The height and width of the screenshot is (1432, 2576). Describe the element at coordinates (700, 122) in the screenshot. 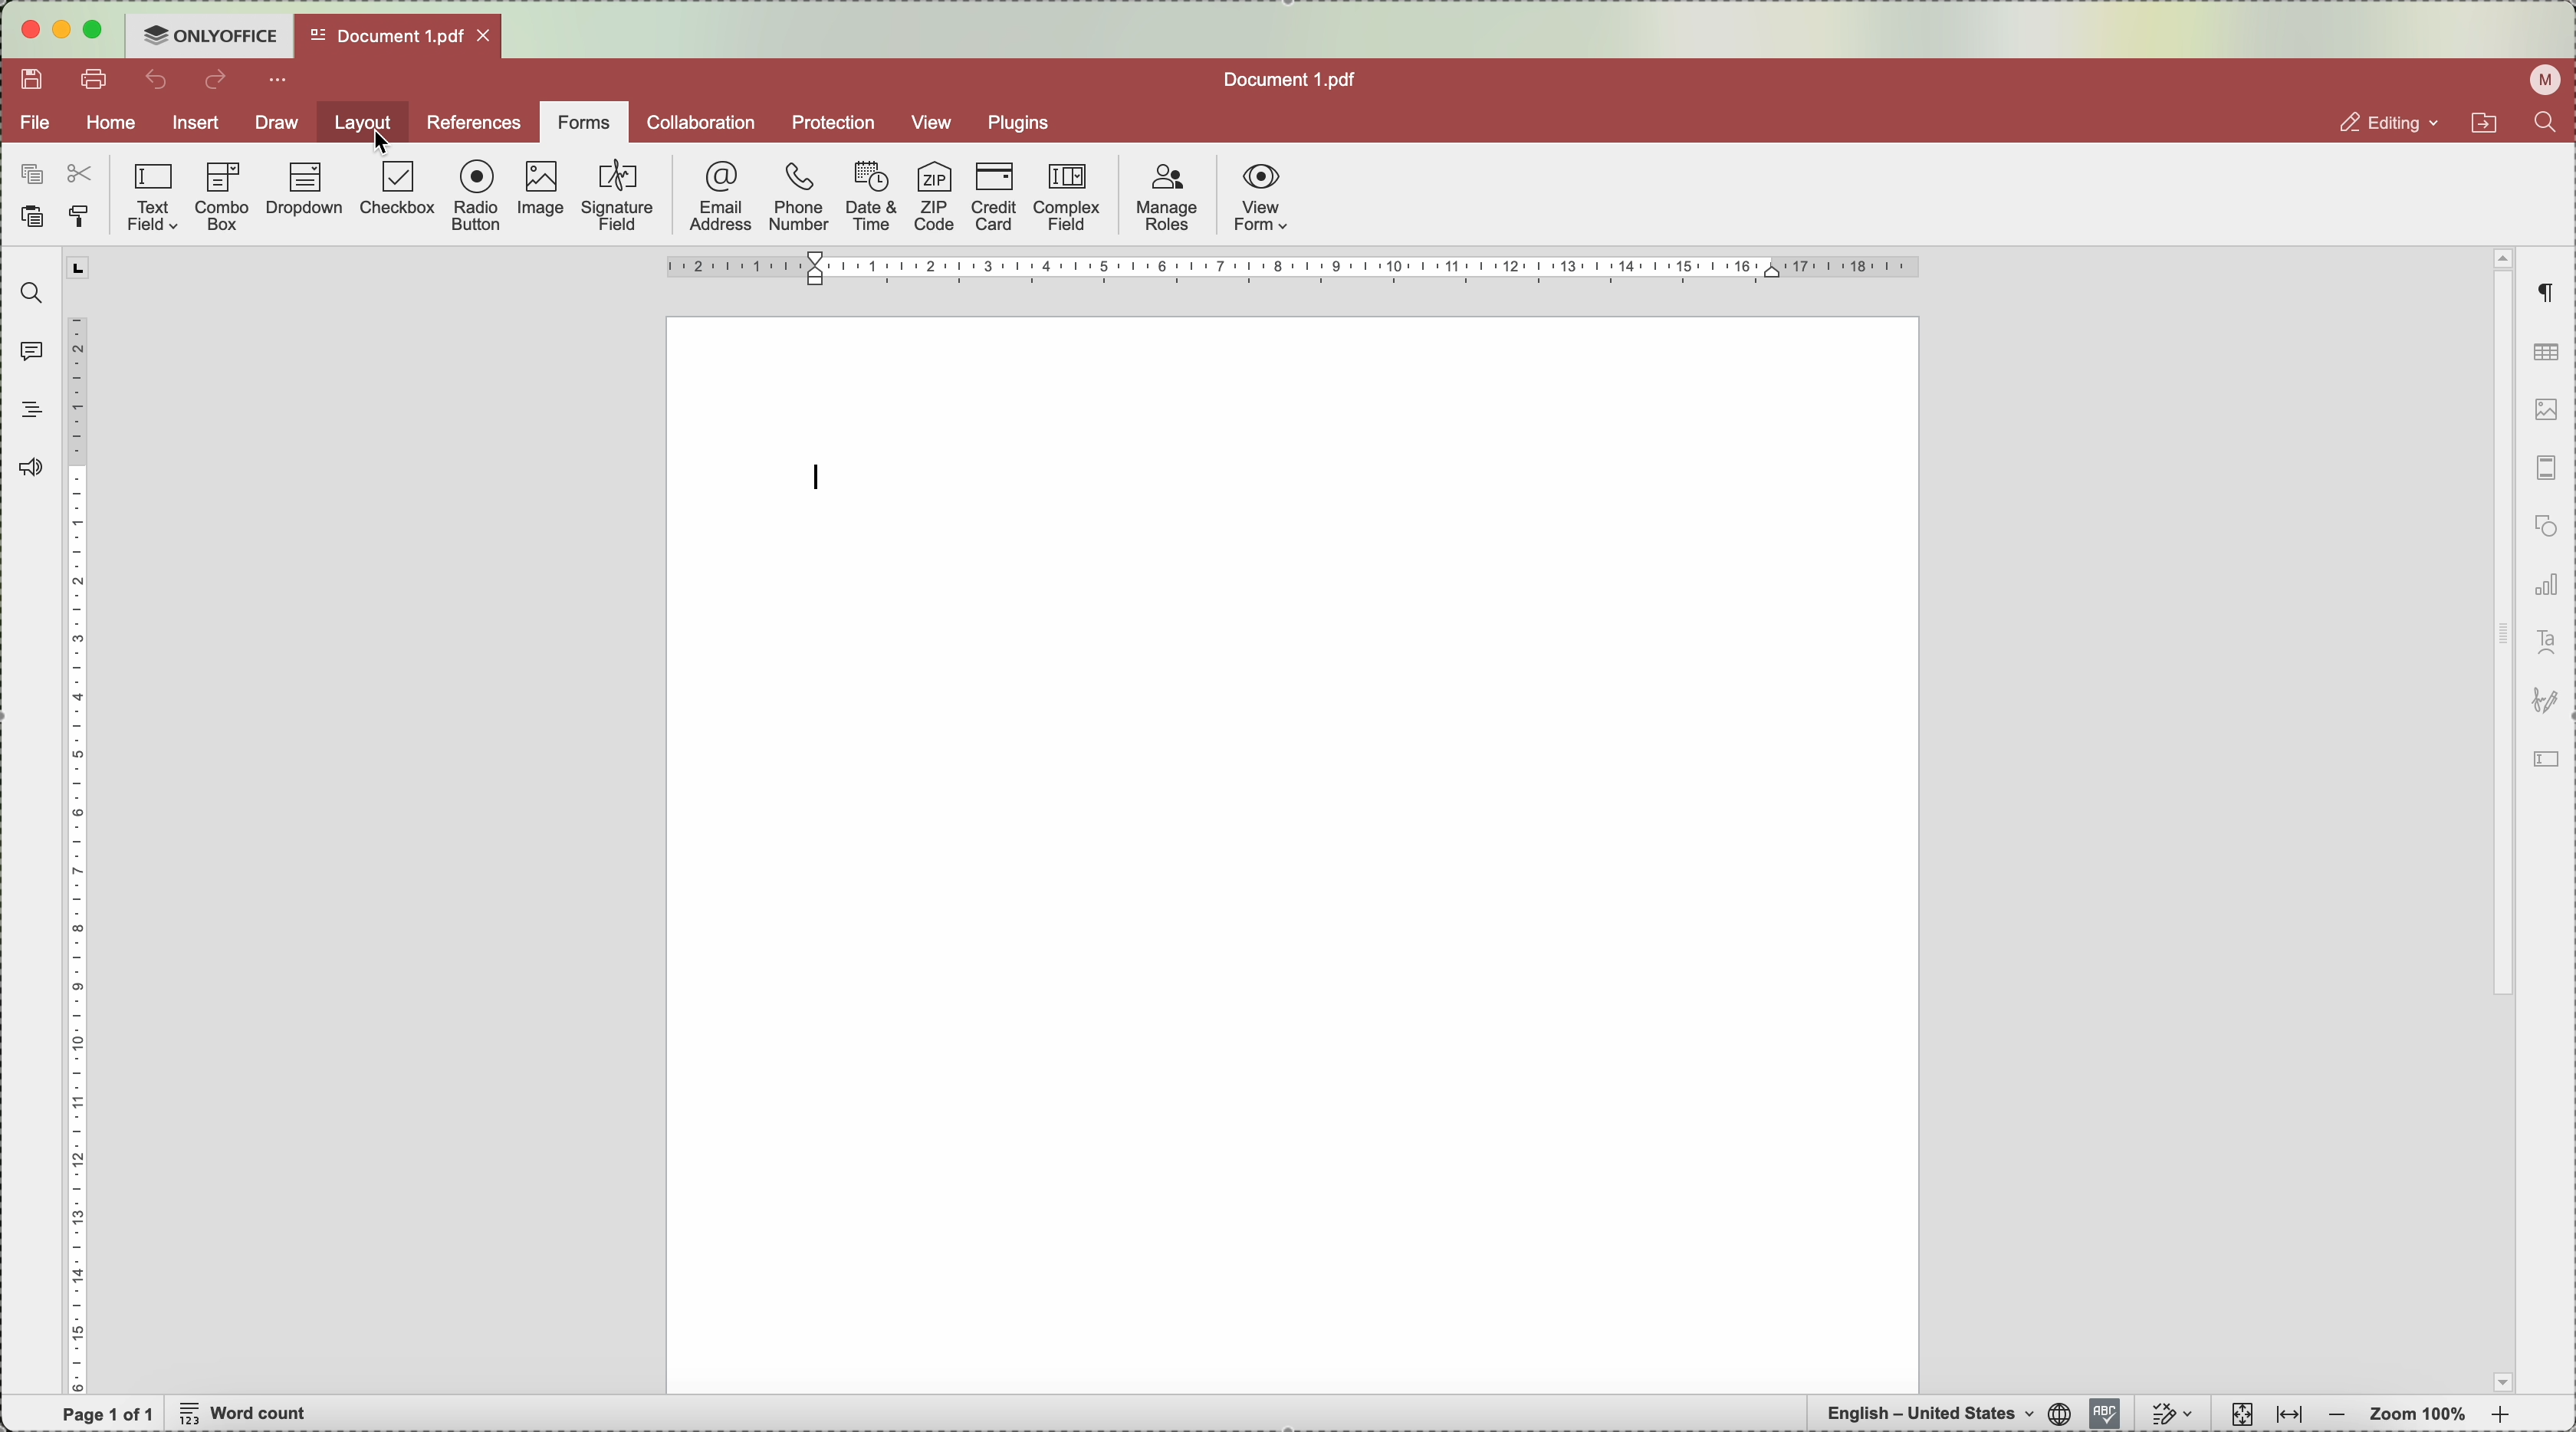

I see `collaboration` at that location.